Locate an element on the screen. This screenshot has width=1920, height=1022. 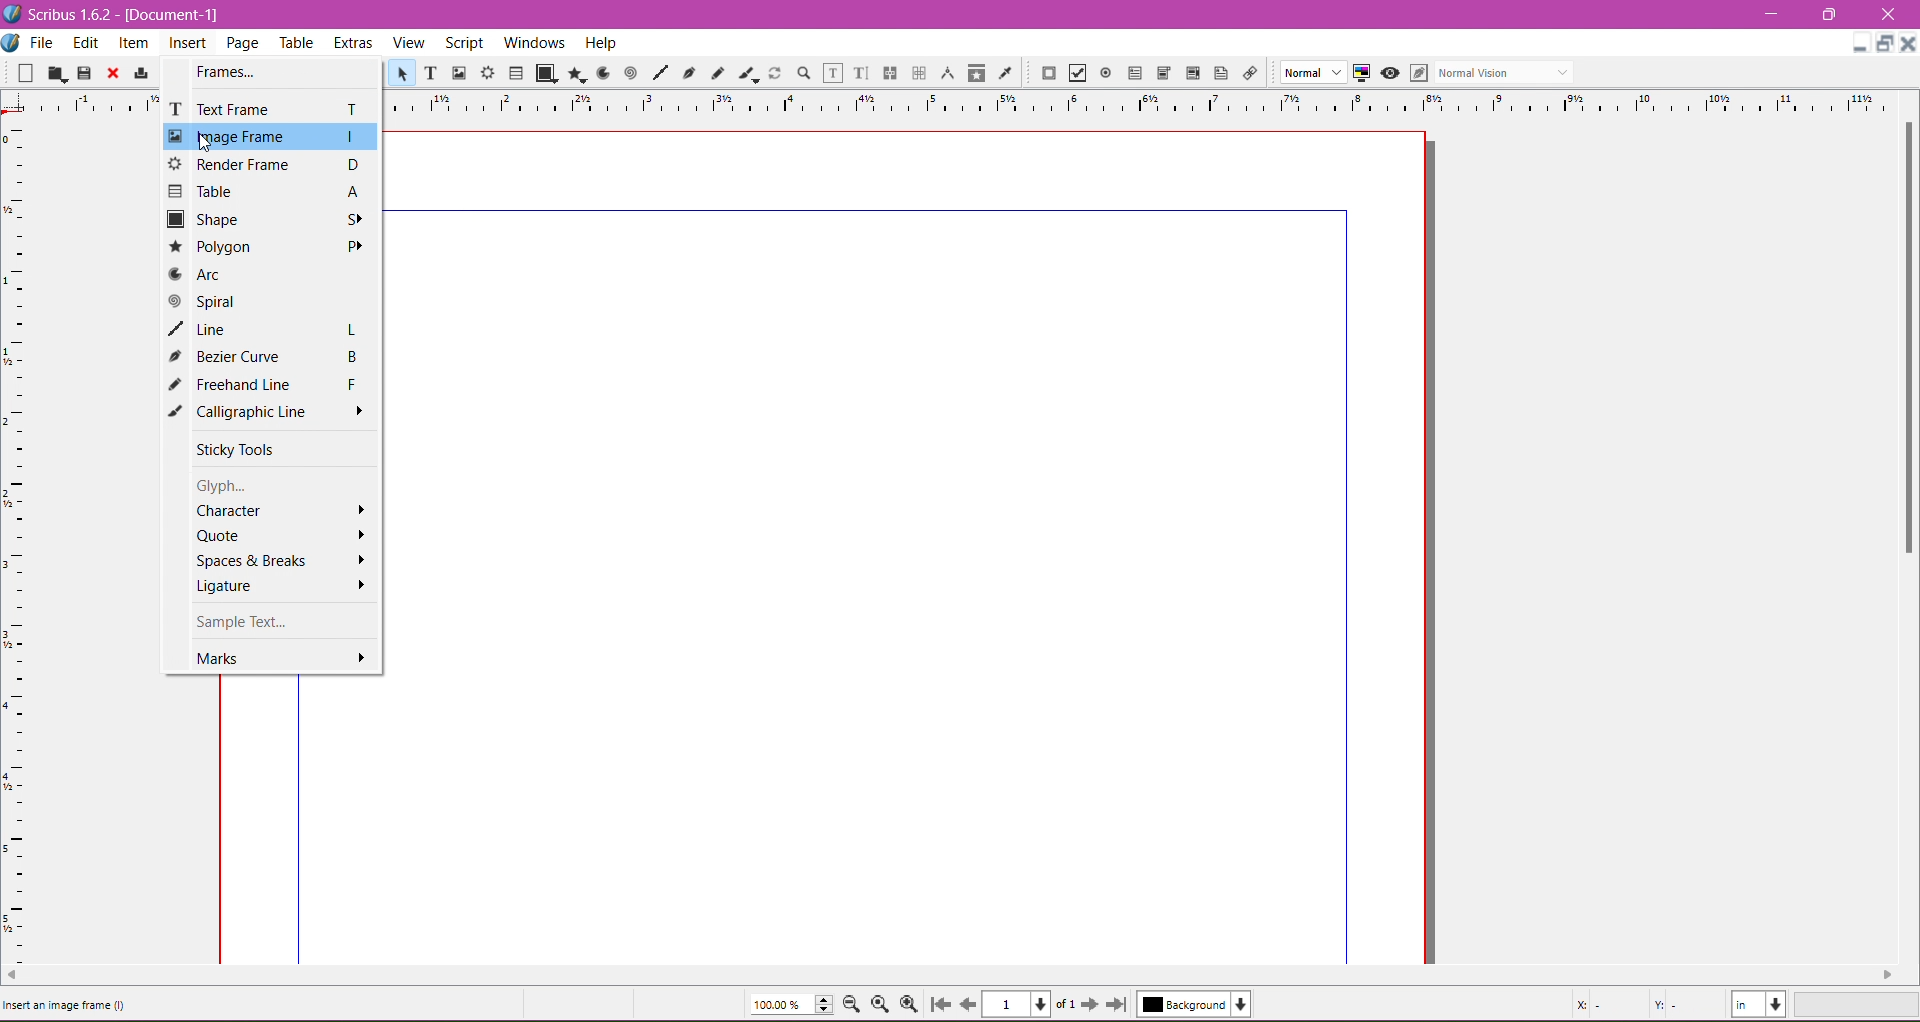
Current Zoom Level is located at coordinates (792, 1004).